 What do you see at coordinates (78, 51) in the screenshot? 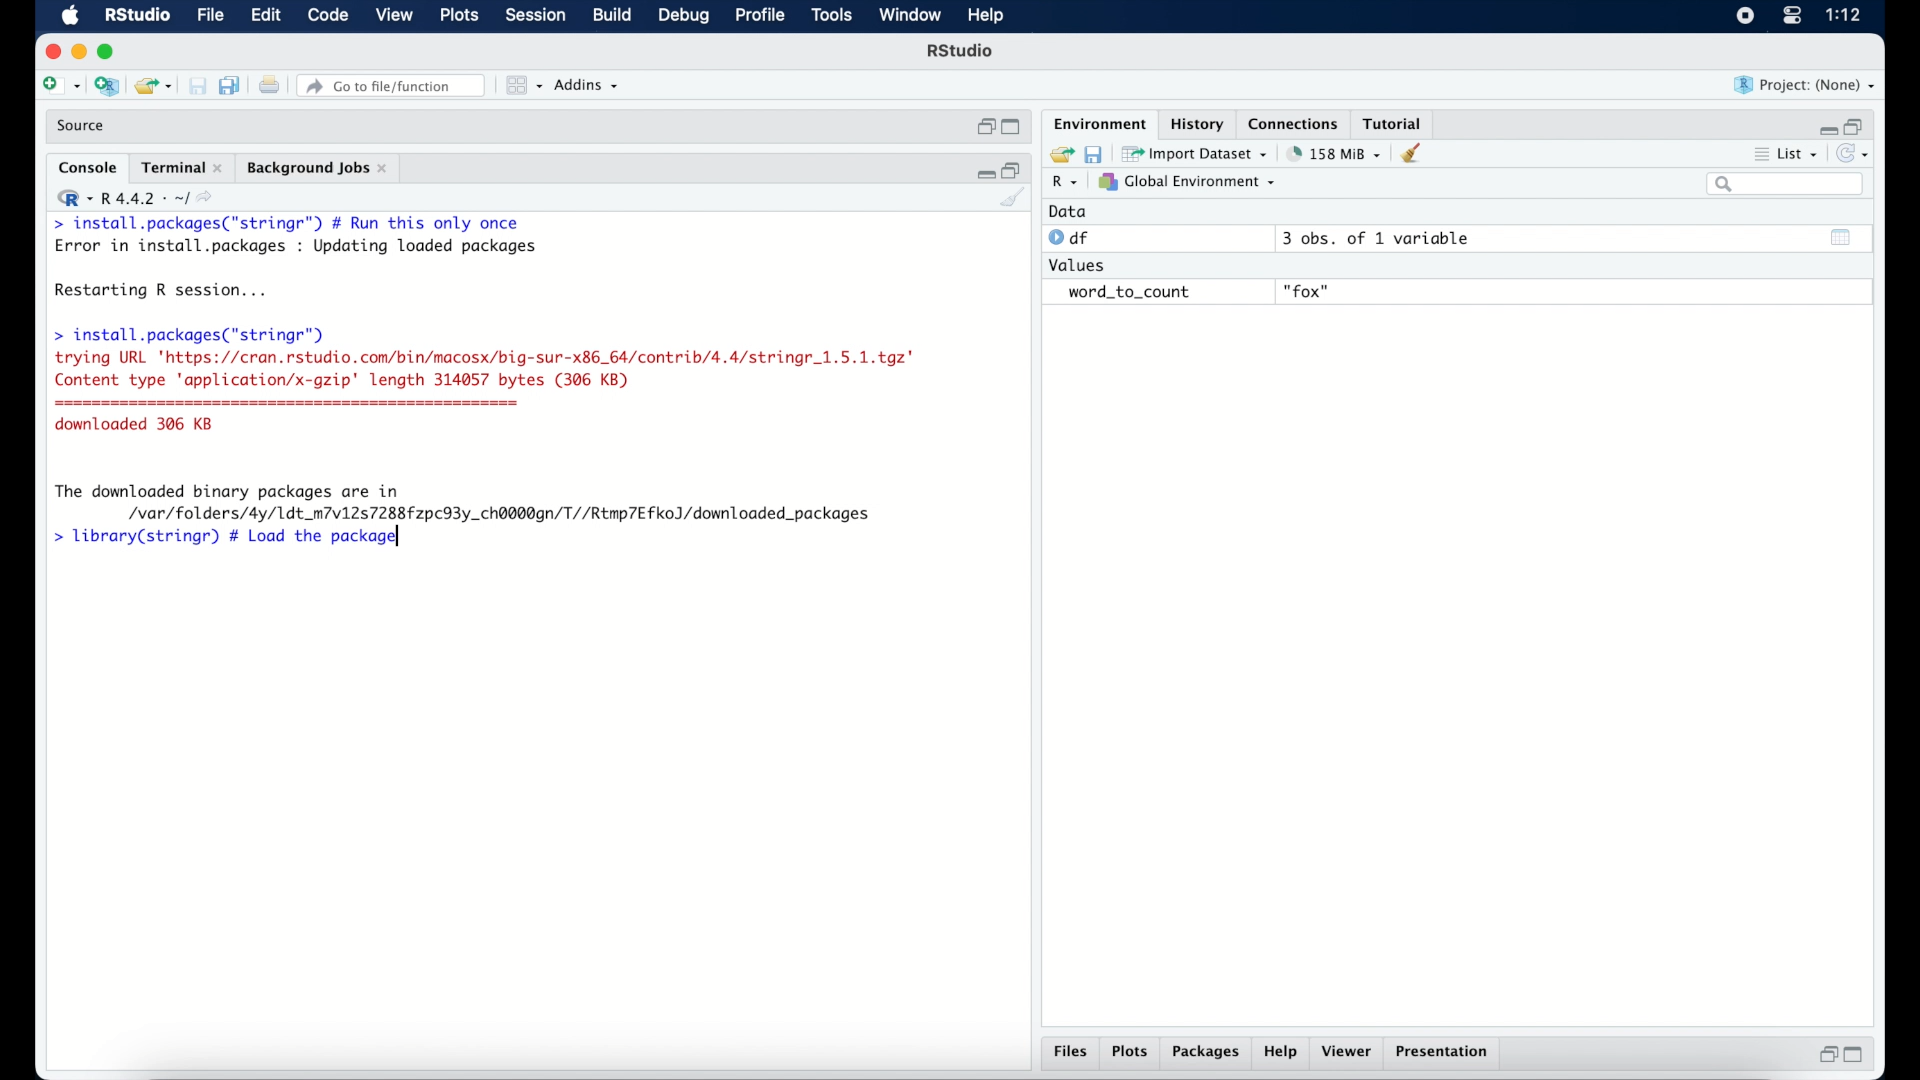
I see `minimize` at bounding box center [78, 51].